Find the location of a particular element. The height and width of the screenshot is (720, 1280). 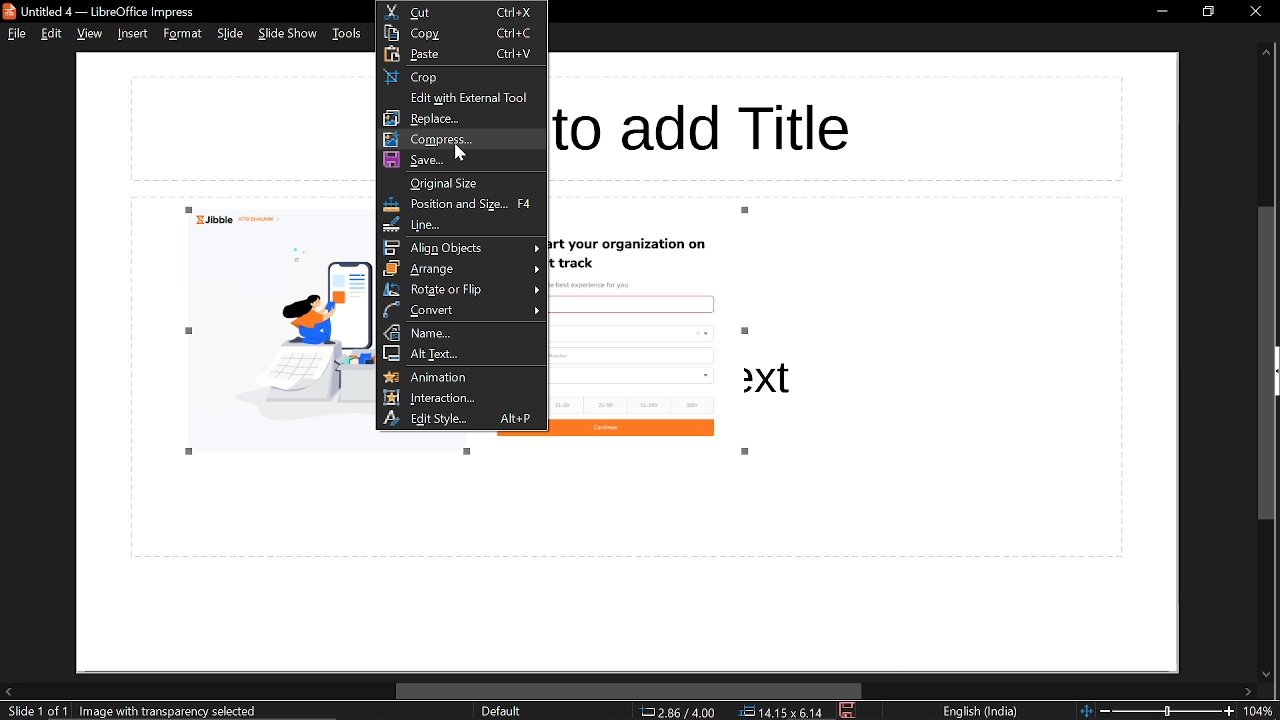

save is located at coordinates (462, 160).